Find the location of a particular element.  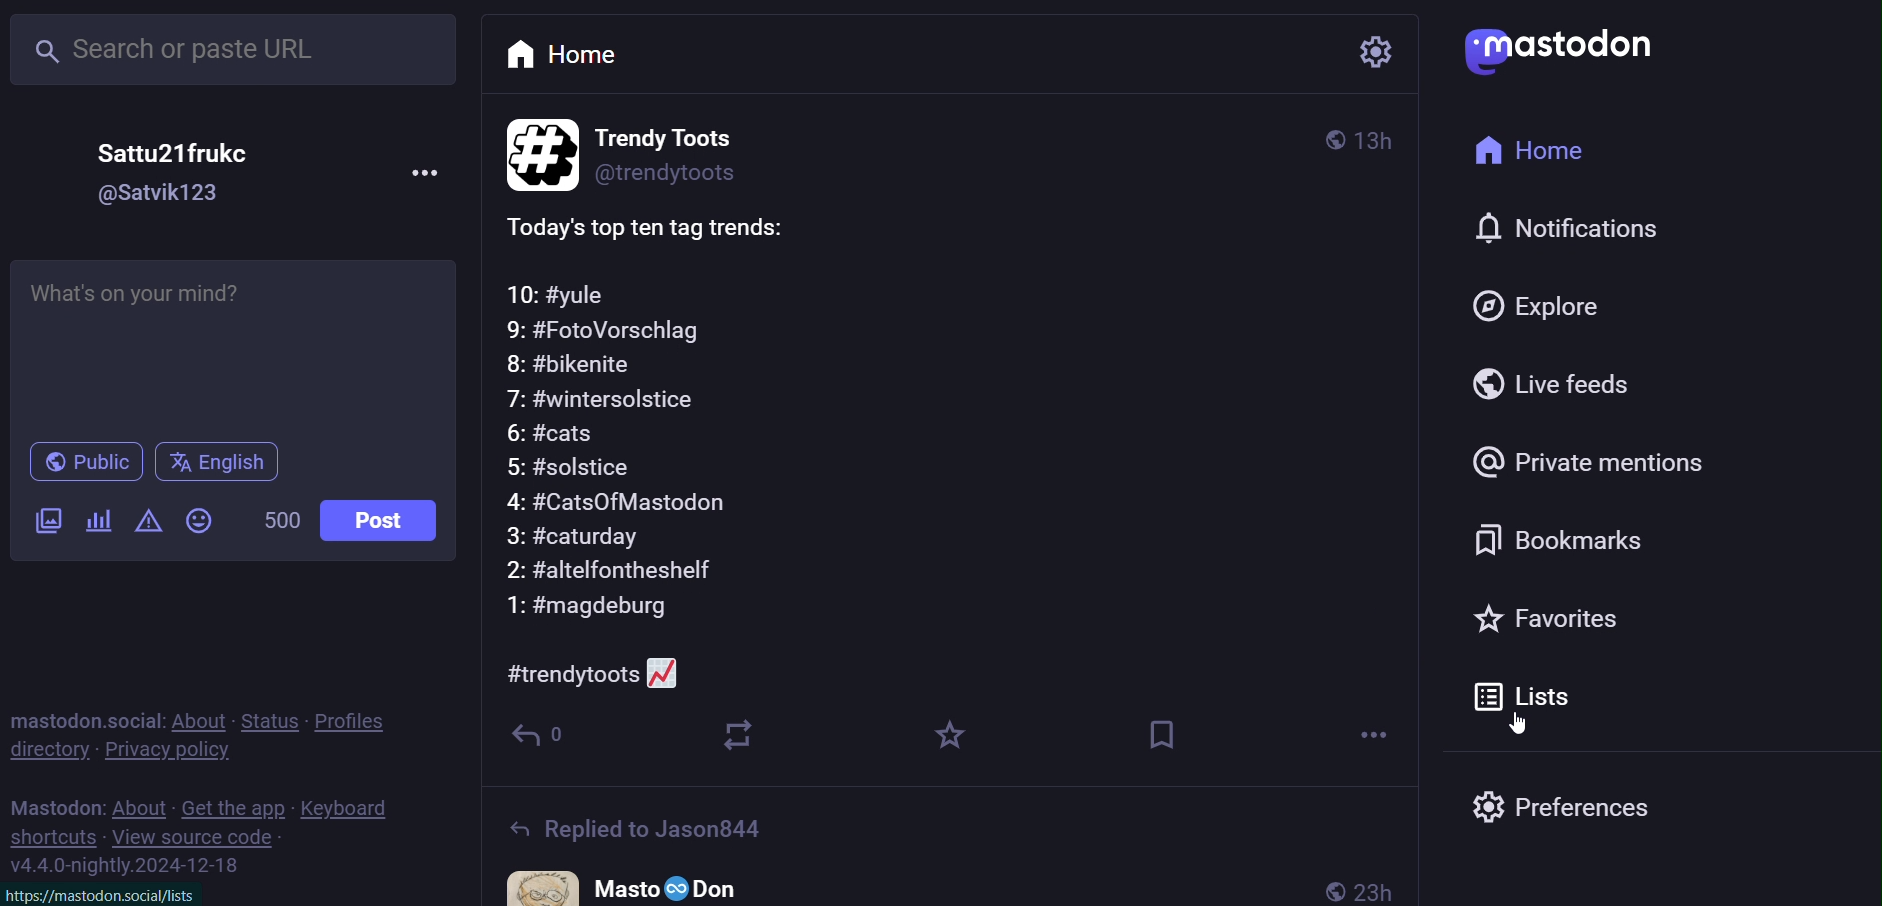

boost is located at coordinates (739, 737).